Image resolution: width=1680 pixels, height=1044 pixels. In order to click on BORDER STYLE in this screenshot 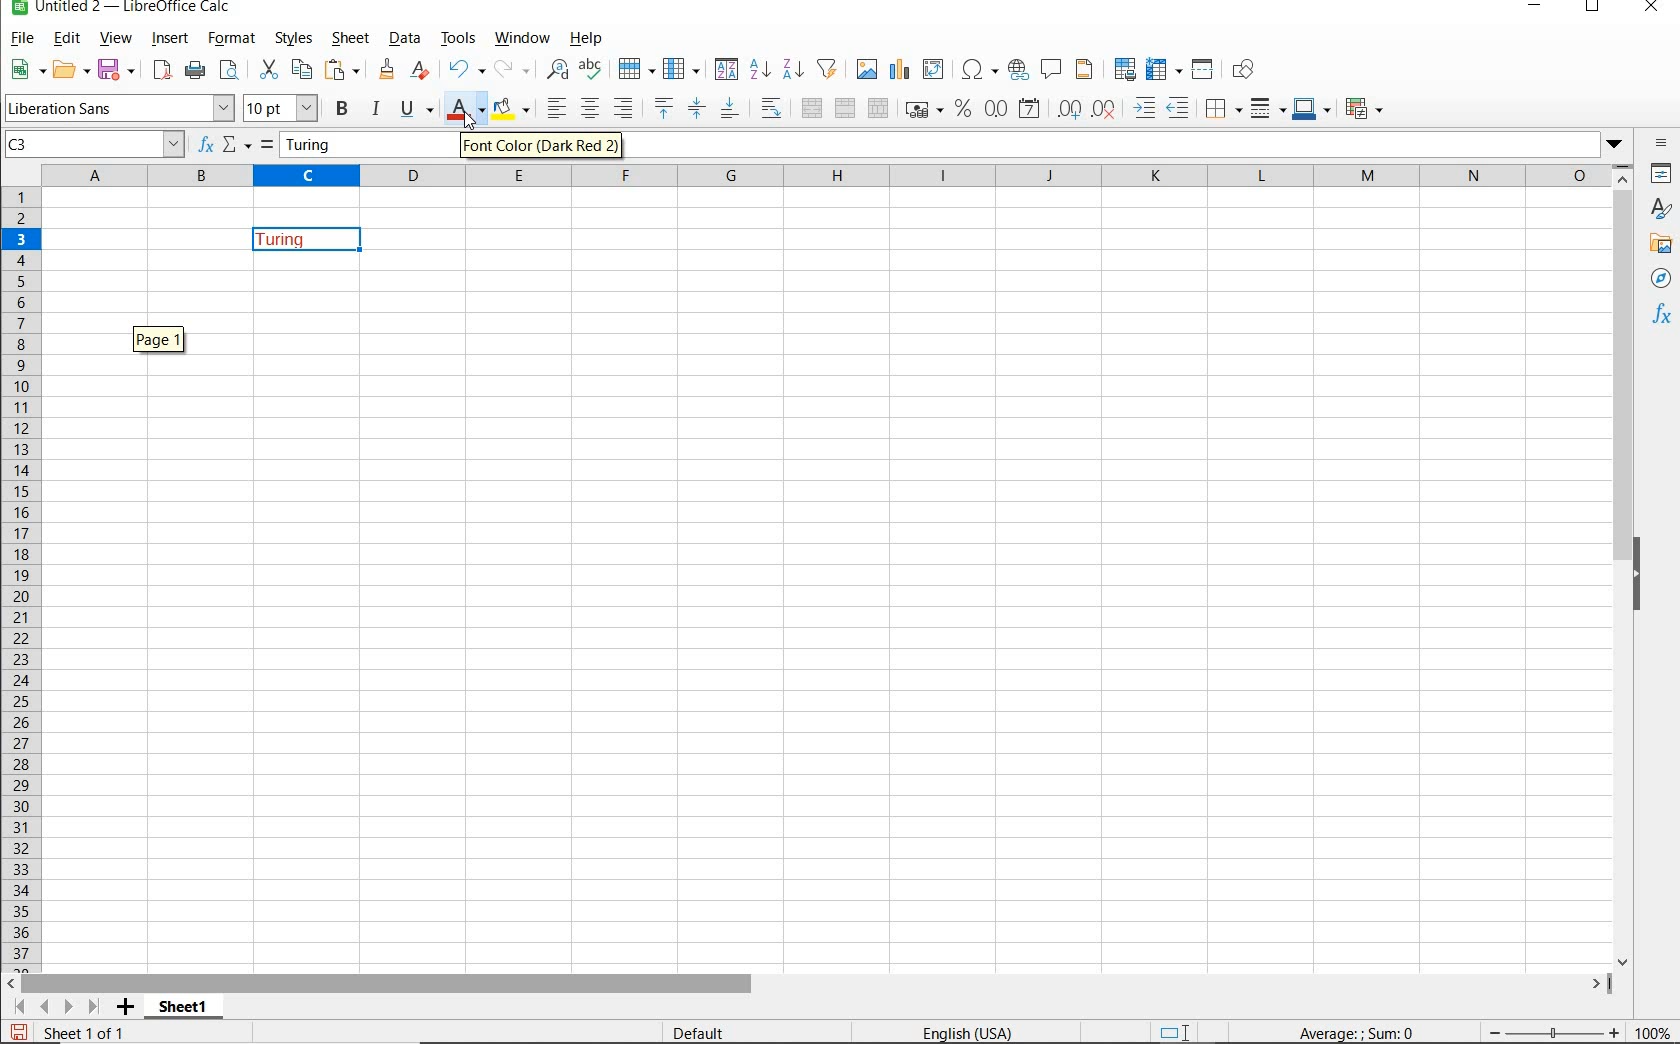, I will do `click(1264, 109)`.